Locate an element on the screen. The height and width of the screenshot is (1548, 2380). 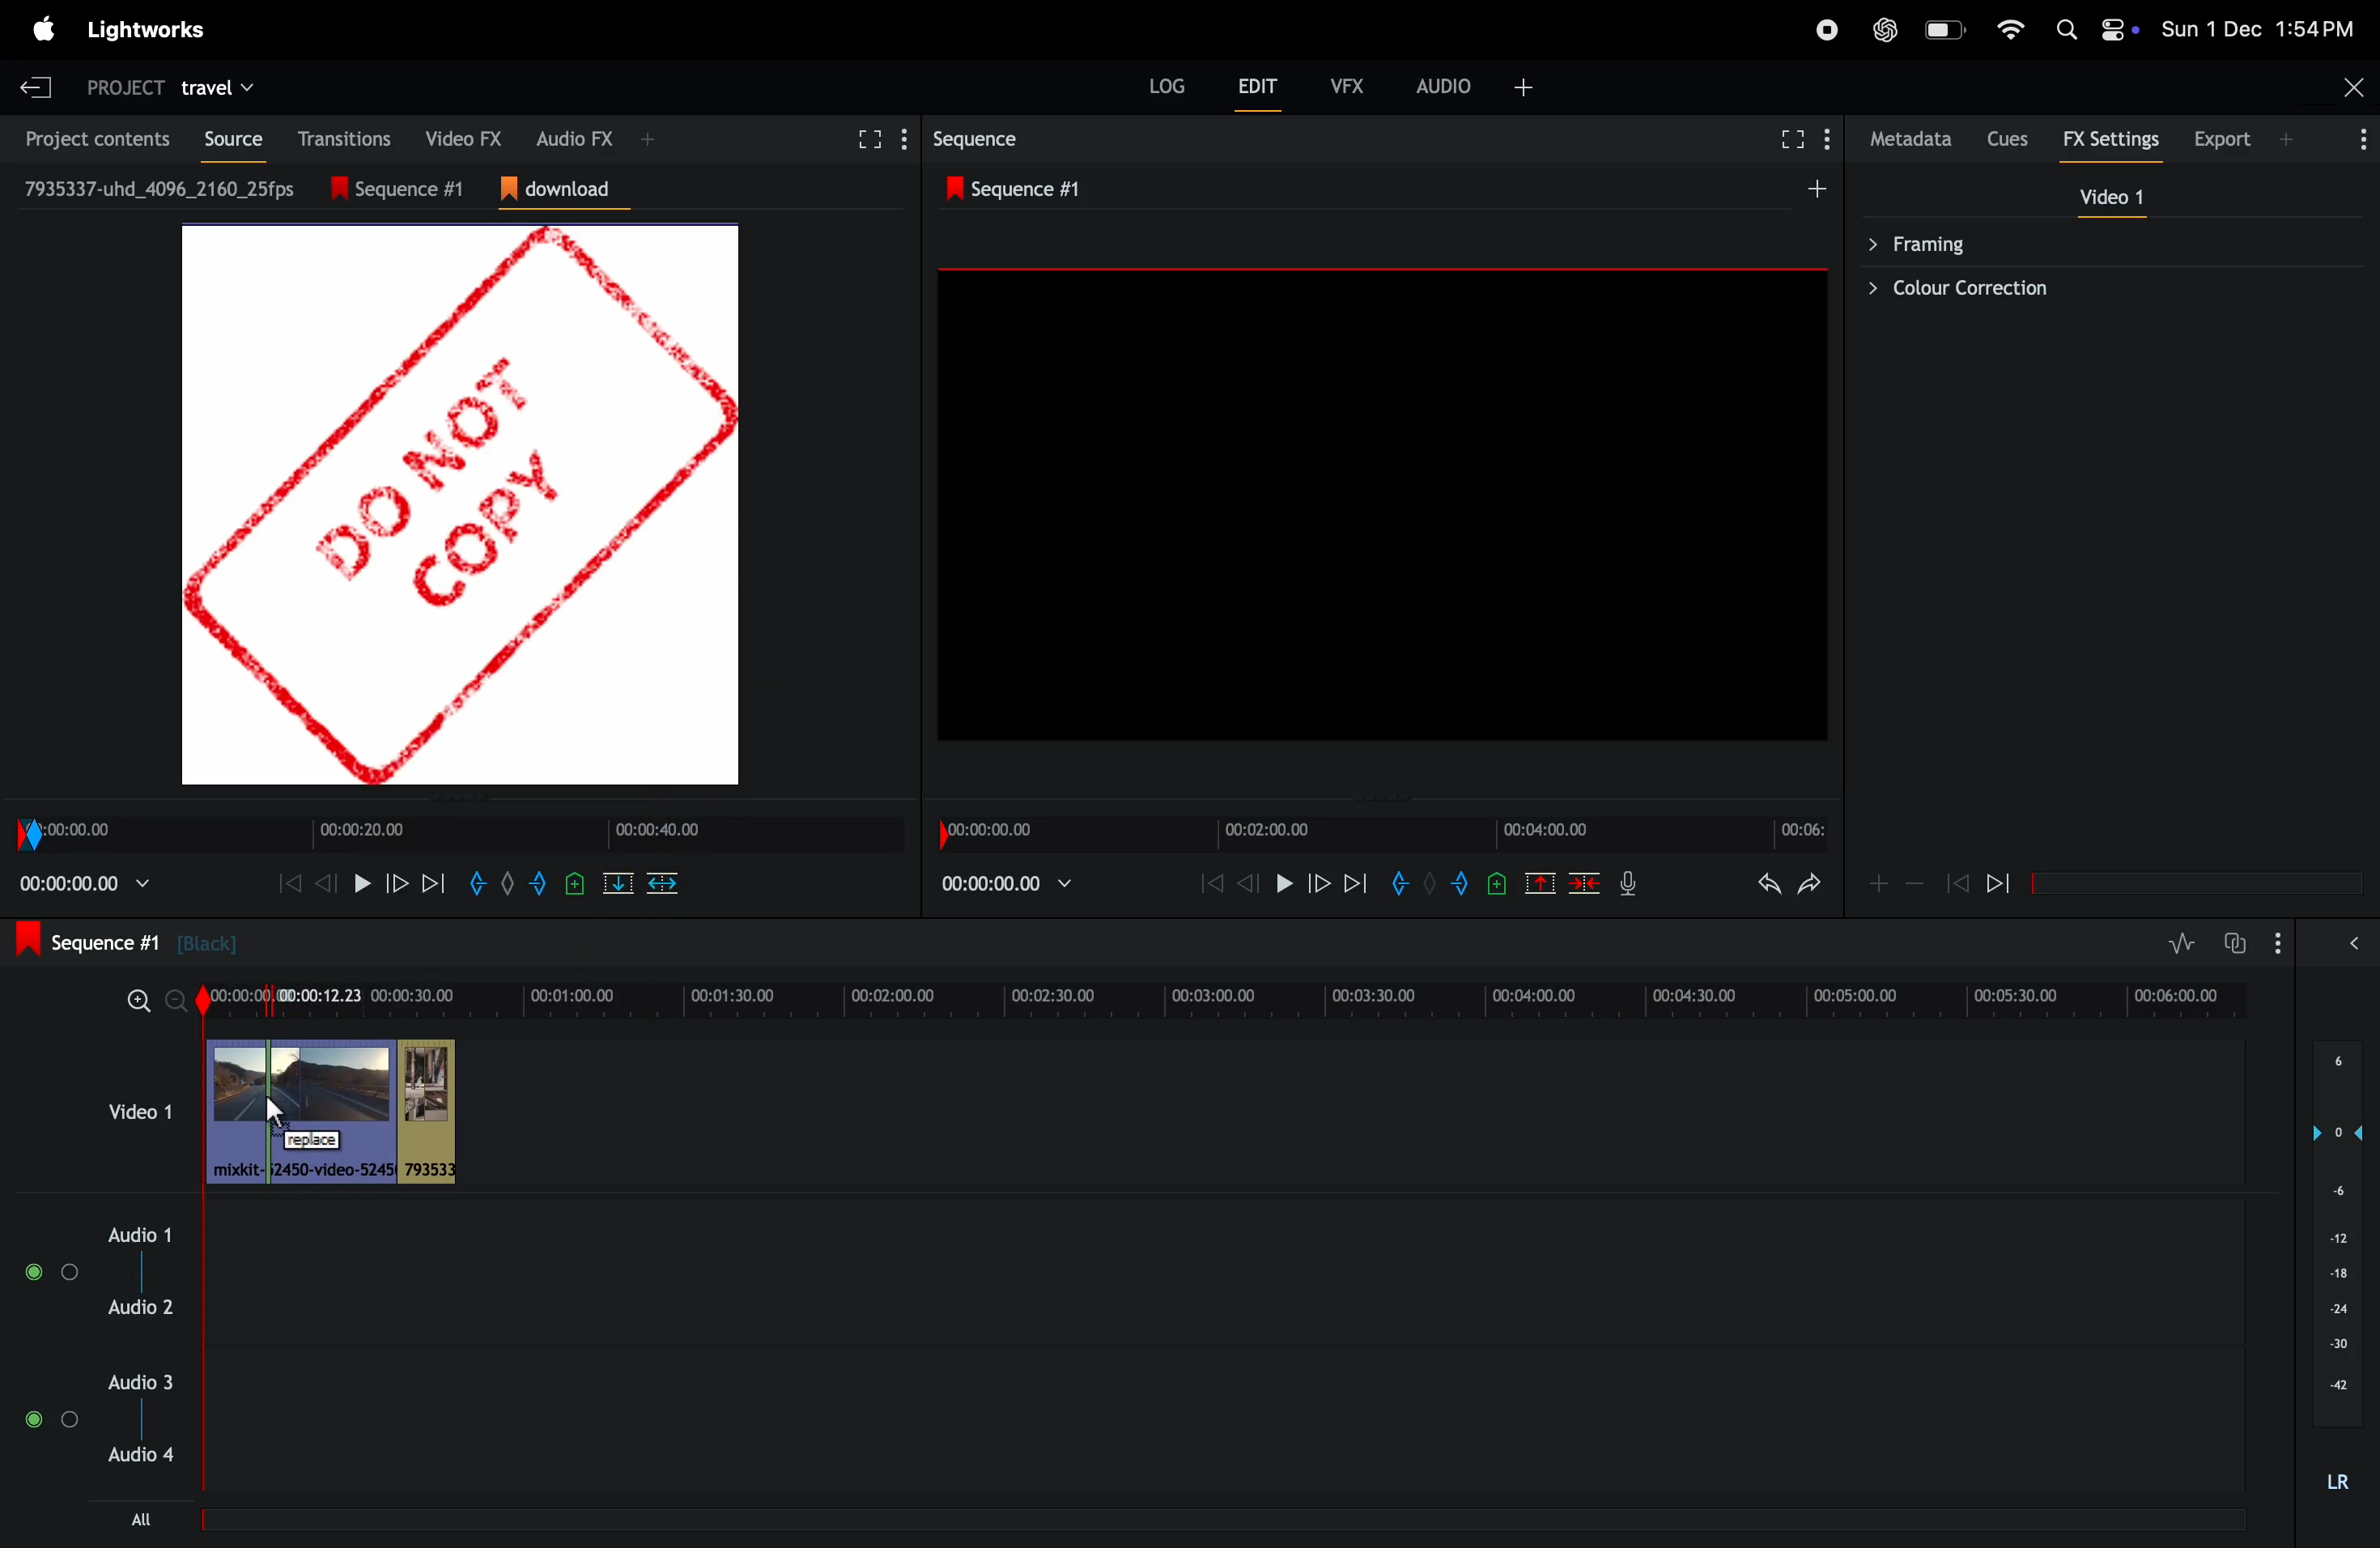
export is located at coordinates (2224, 138).